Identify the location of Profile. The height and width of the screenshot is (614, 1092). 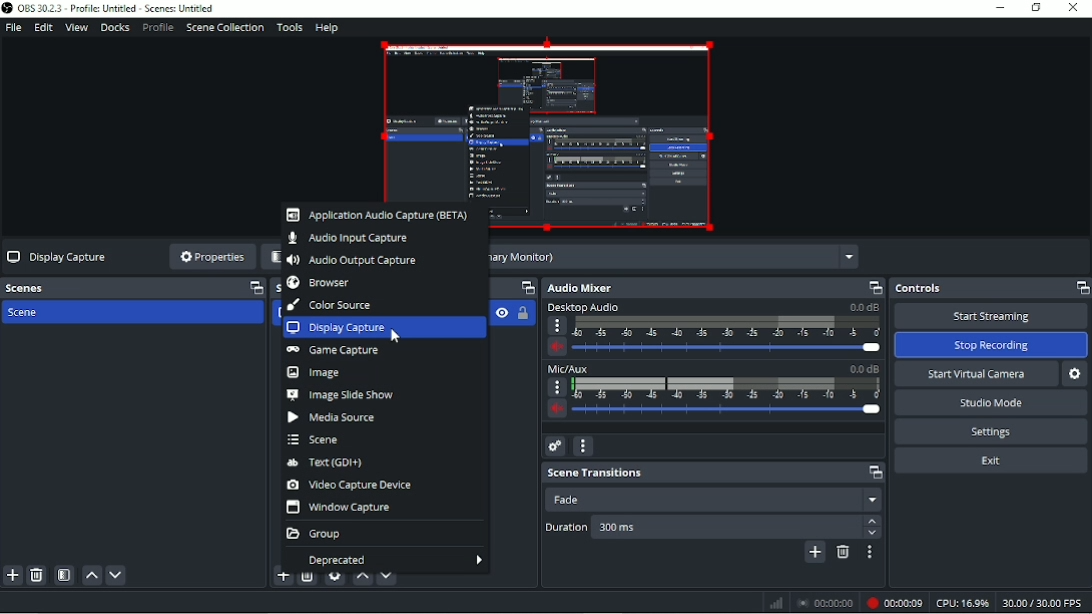
(157, 27).